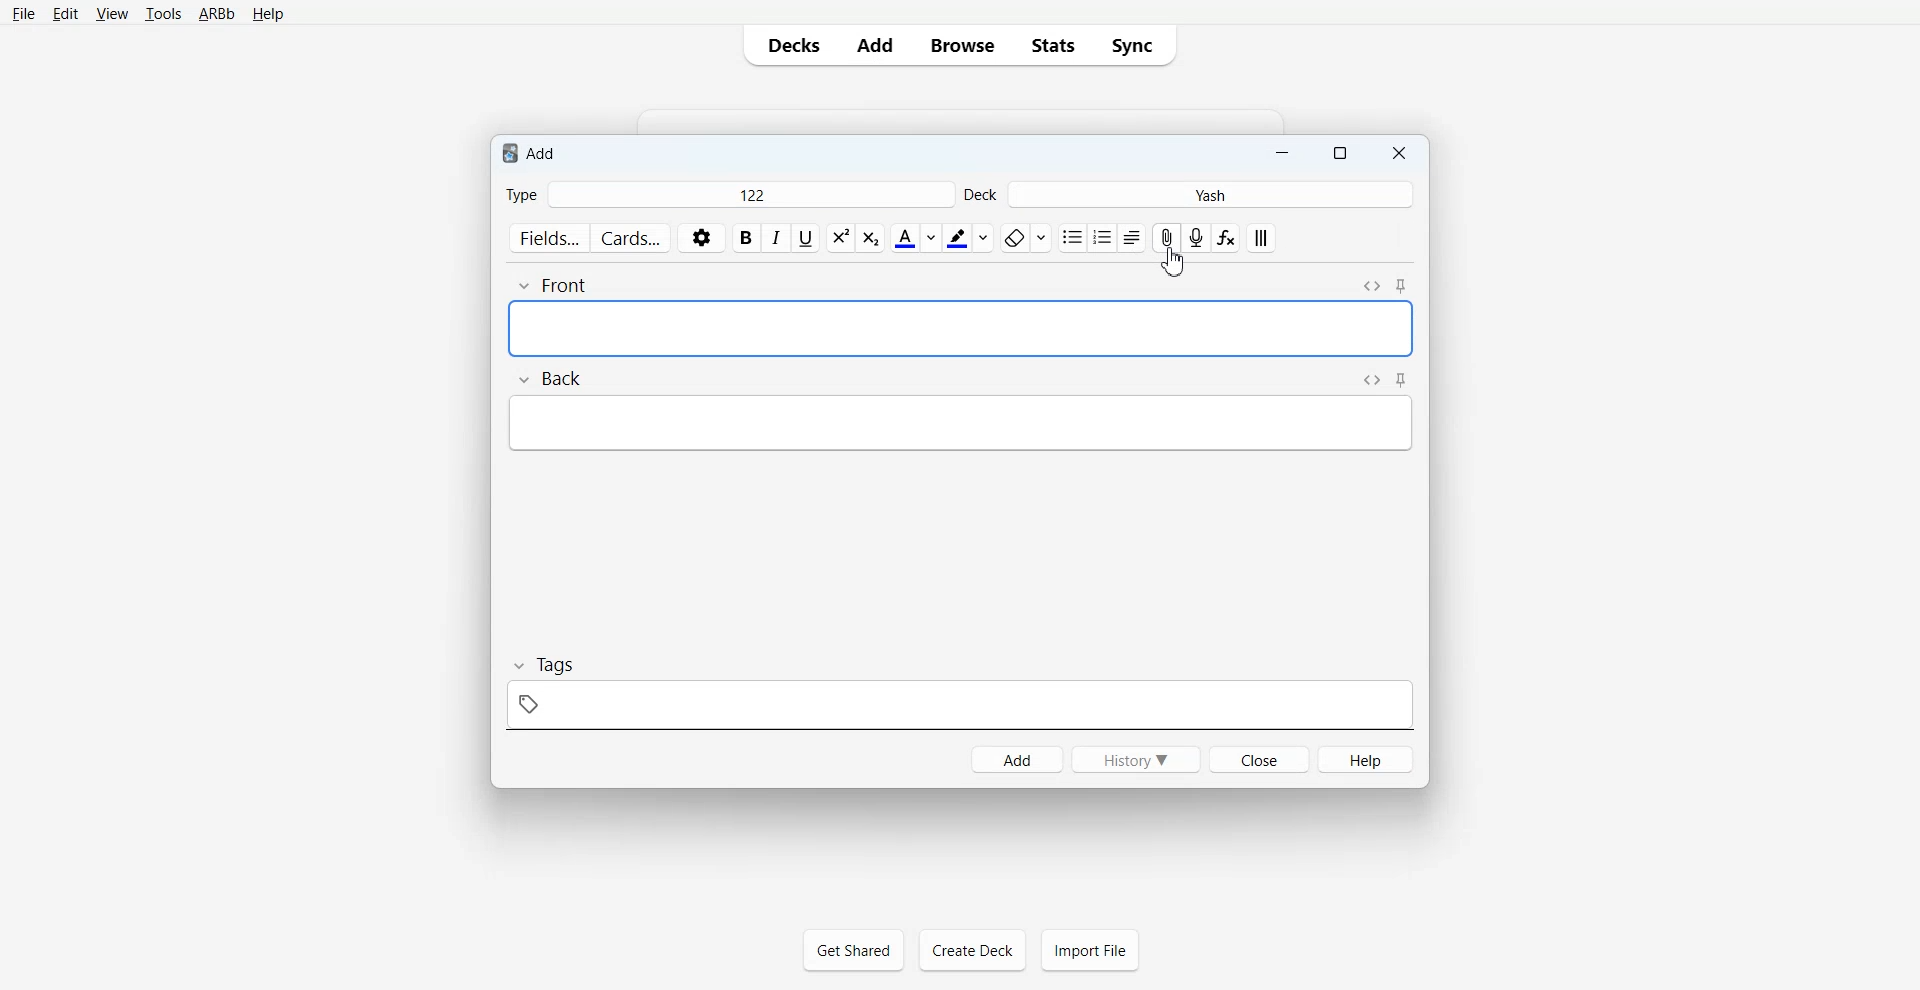  Describe the element at coordinates (916, 321) in the screenshot. I see `Front` at that location.